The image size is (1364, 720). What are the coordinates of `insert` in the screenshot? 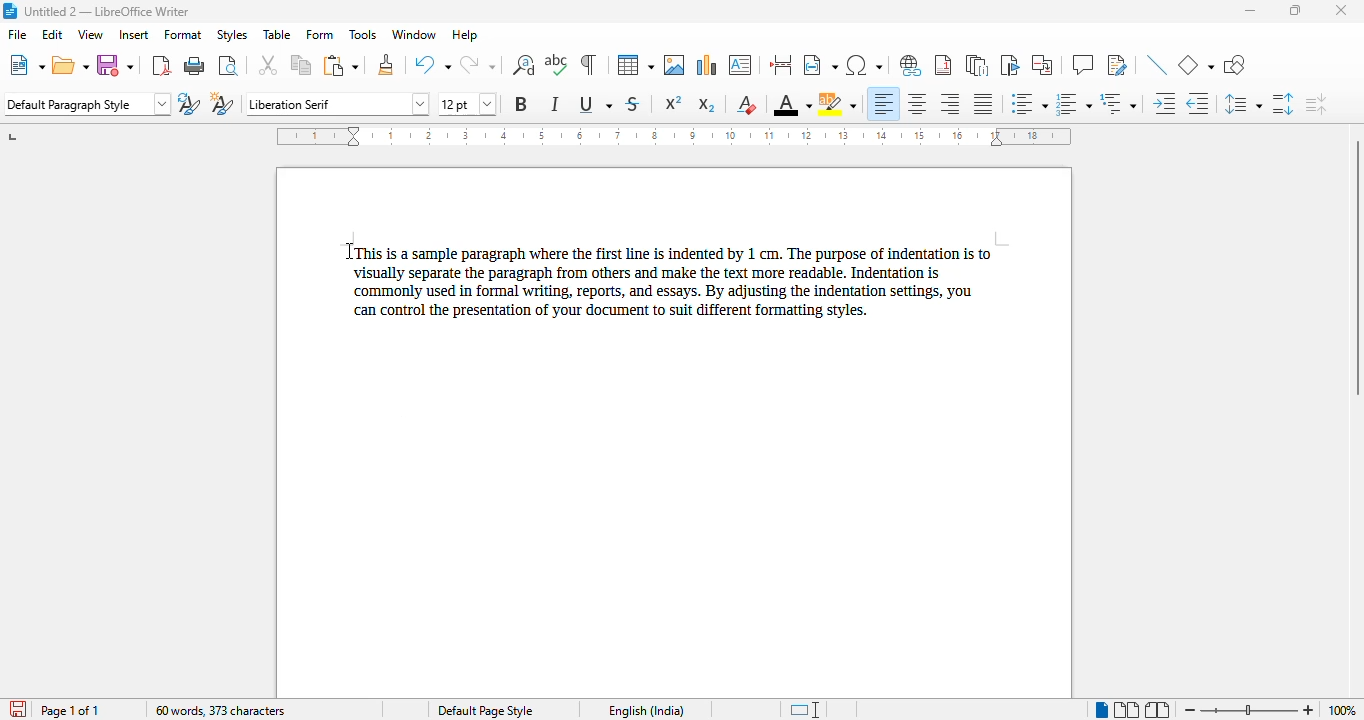 It's located at (132, 35).